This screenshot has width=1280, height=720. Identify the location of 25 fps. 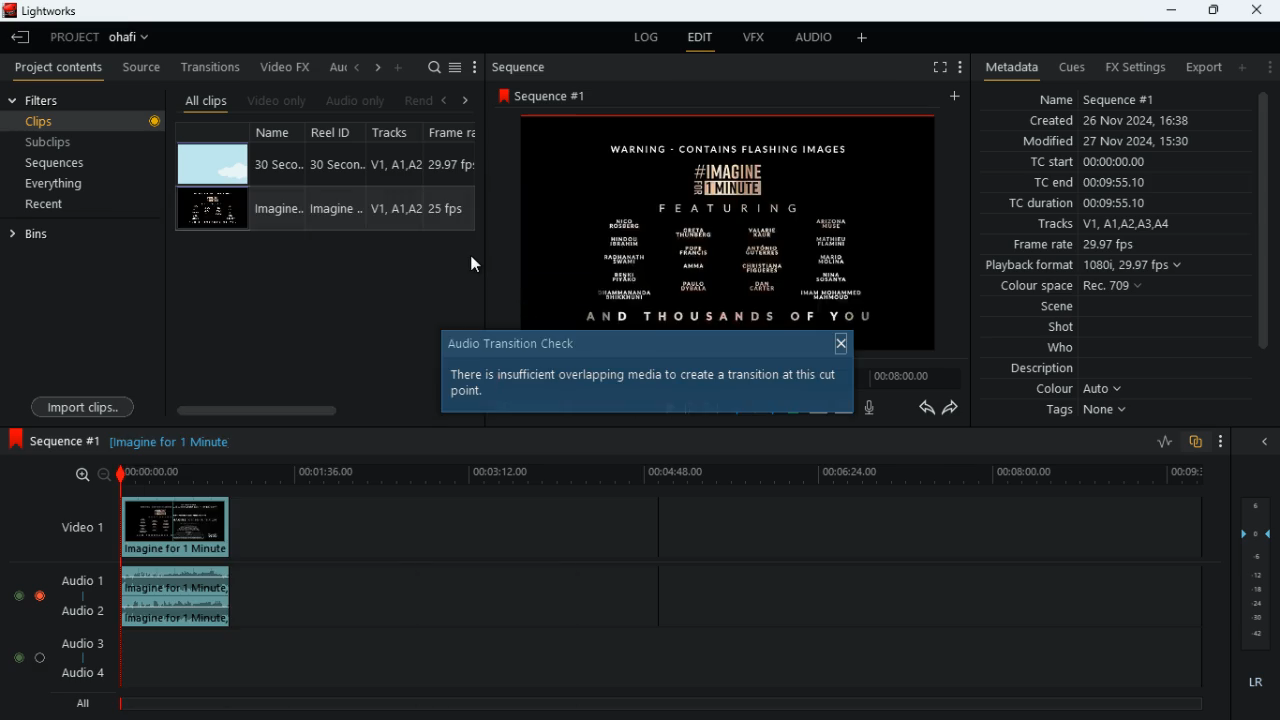
(450, 210).